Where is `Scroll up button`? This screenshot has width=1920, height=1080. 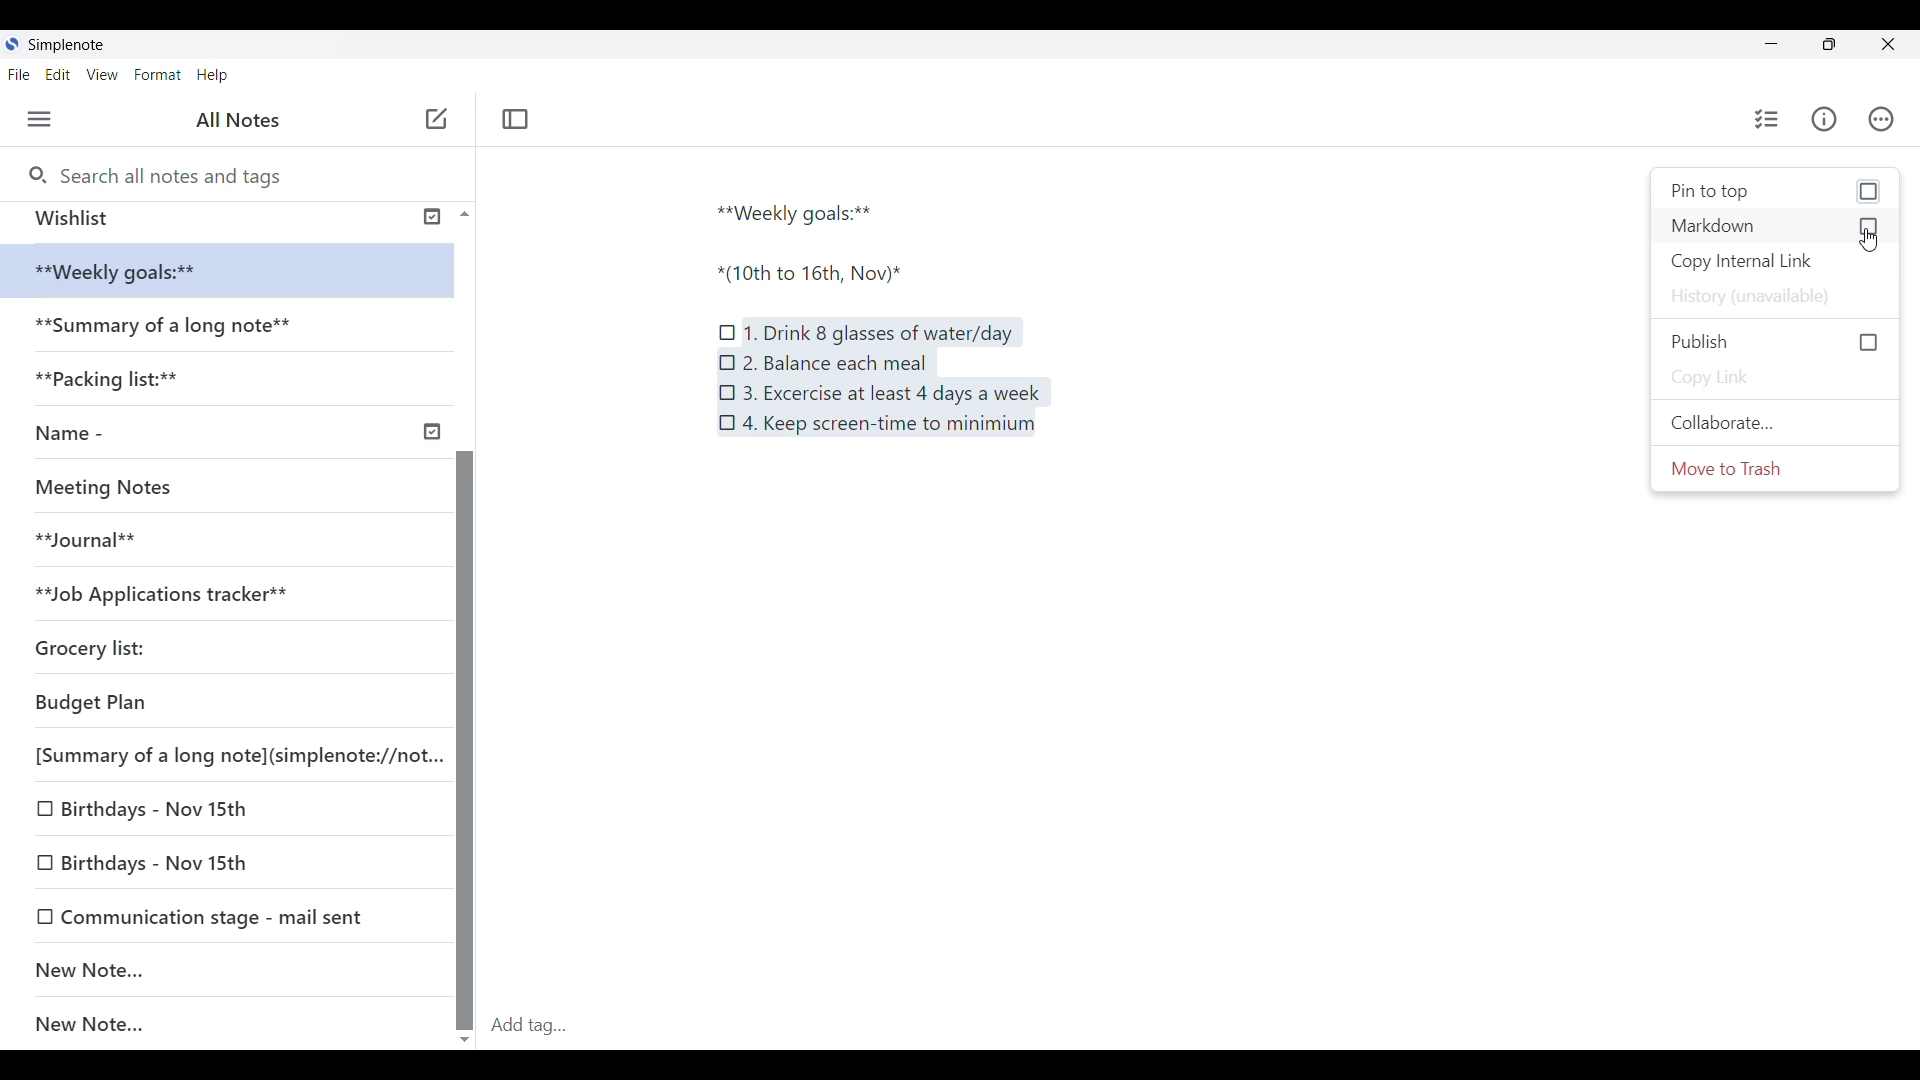 Scroll up button is located at coordinates (459, 213).